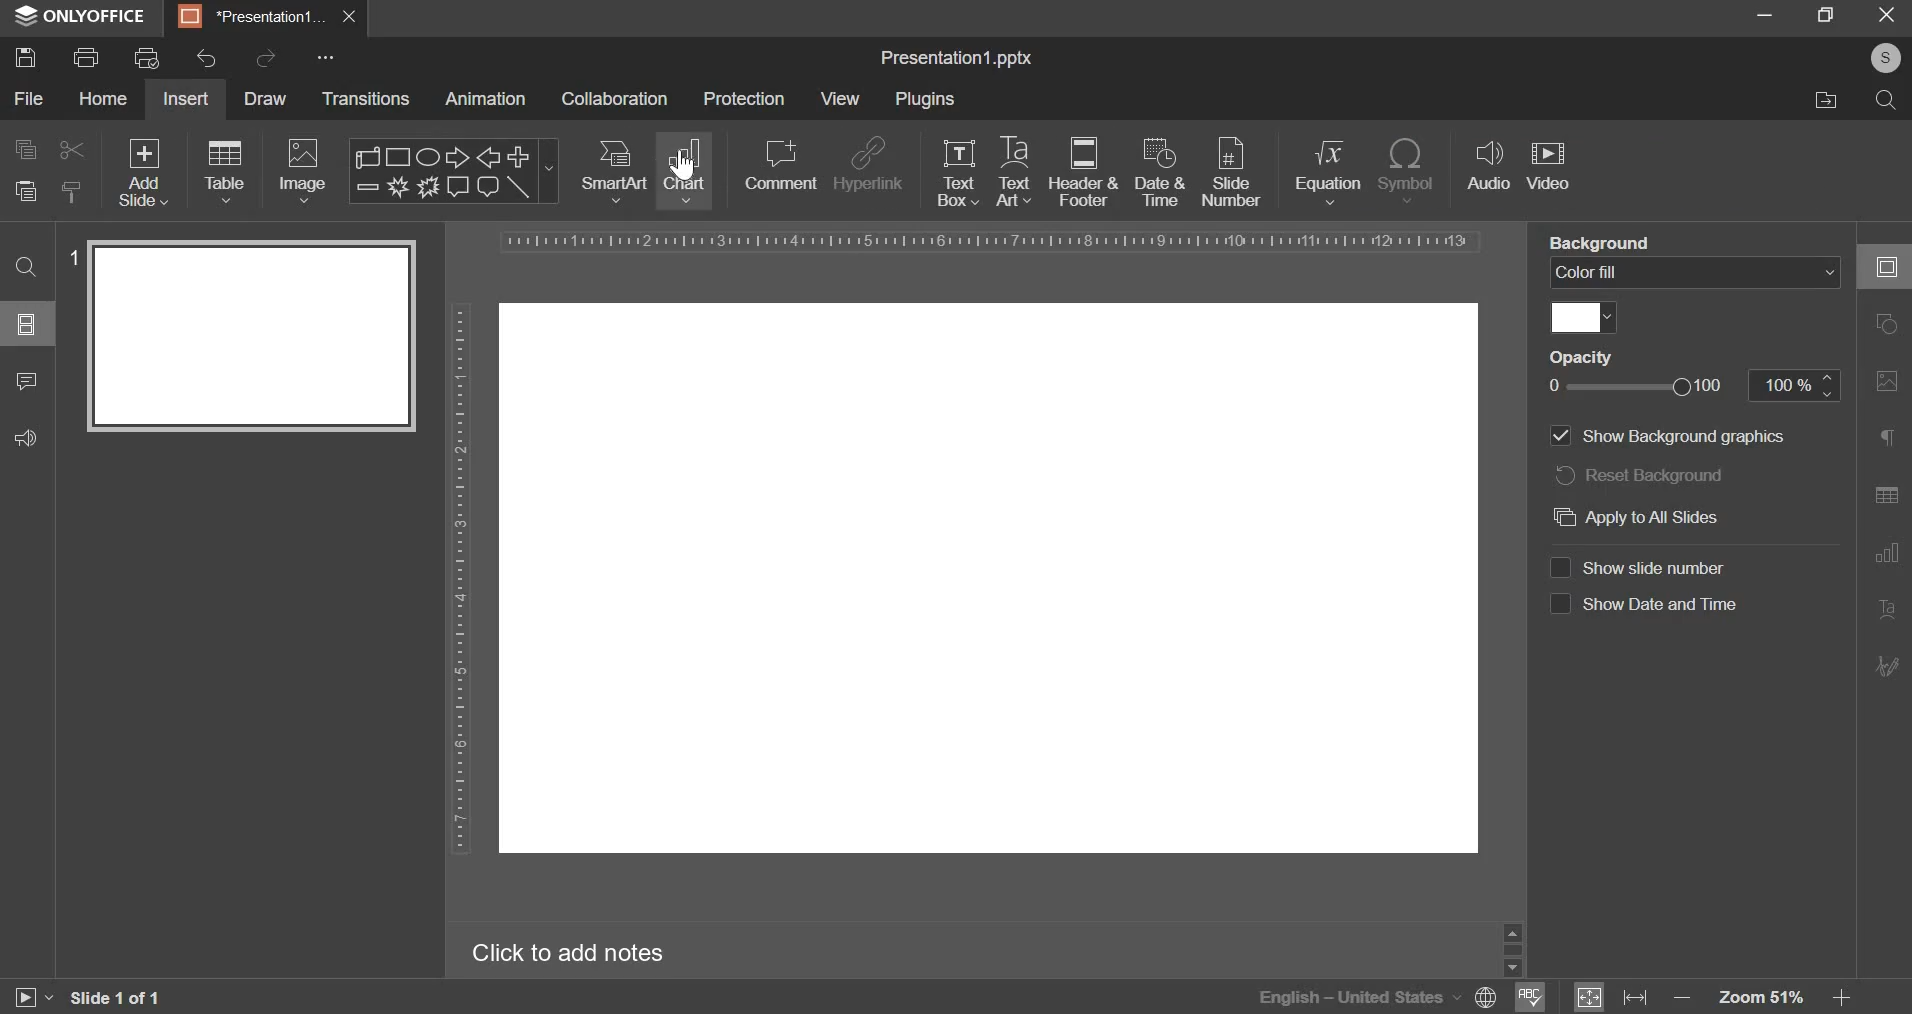  Describe the element at coordinates (68, 150) in the screenshot. I see `cut` at that location.